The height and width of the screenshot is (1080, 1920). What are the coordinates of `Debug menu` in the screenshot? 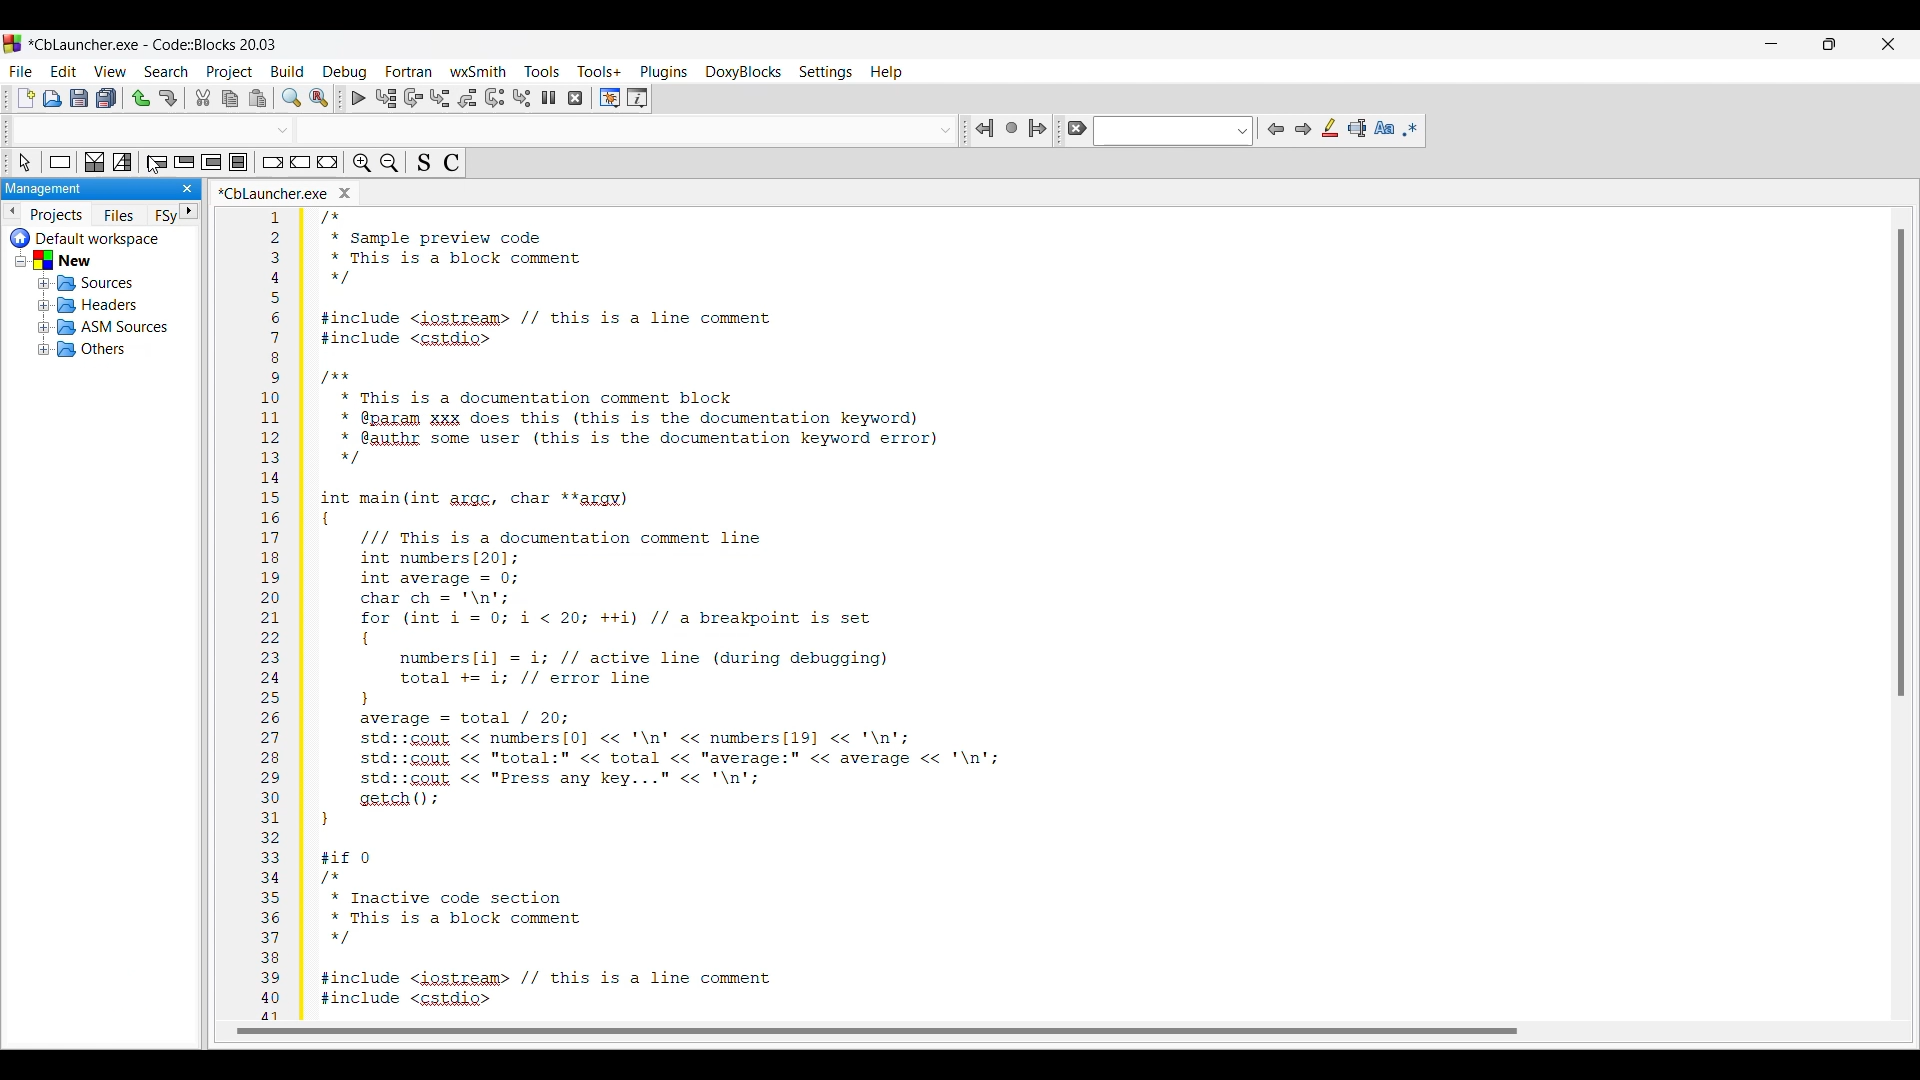 It's located at (345, 72).